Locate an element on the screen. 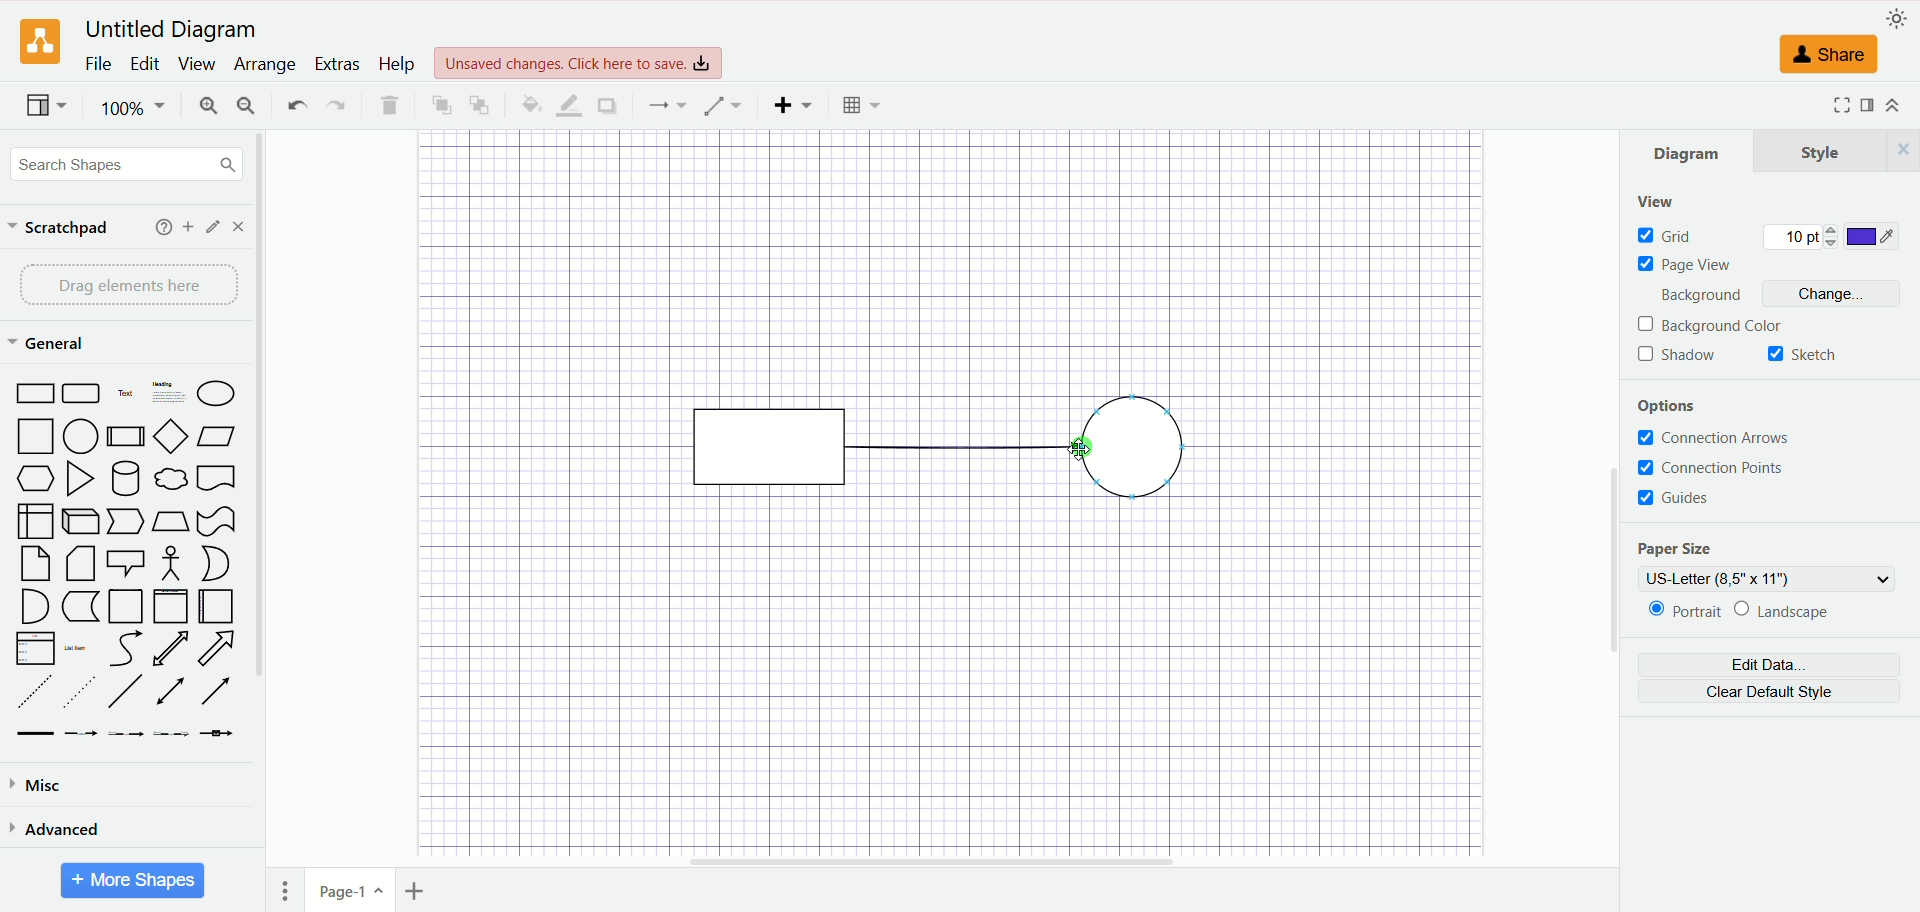  Marker is located at coordinates (80, 608).